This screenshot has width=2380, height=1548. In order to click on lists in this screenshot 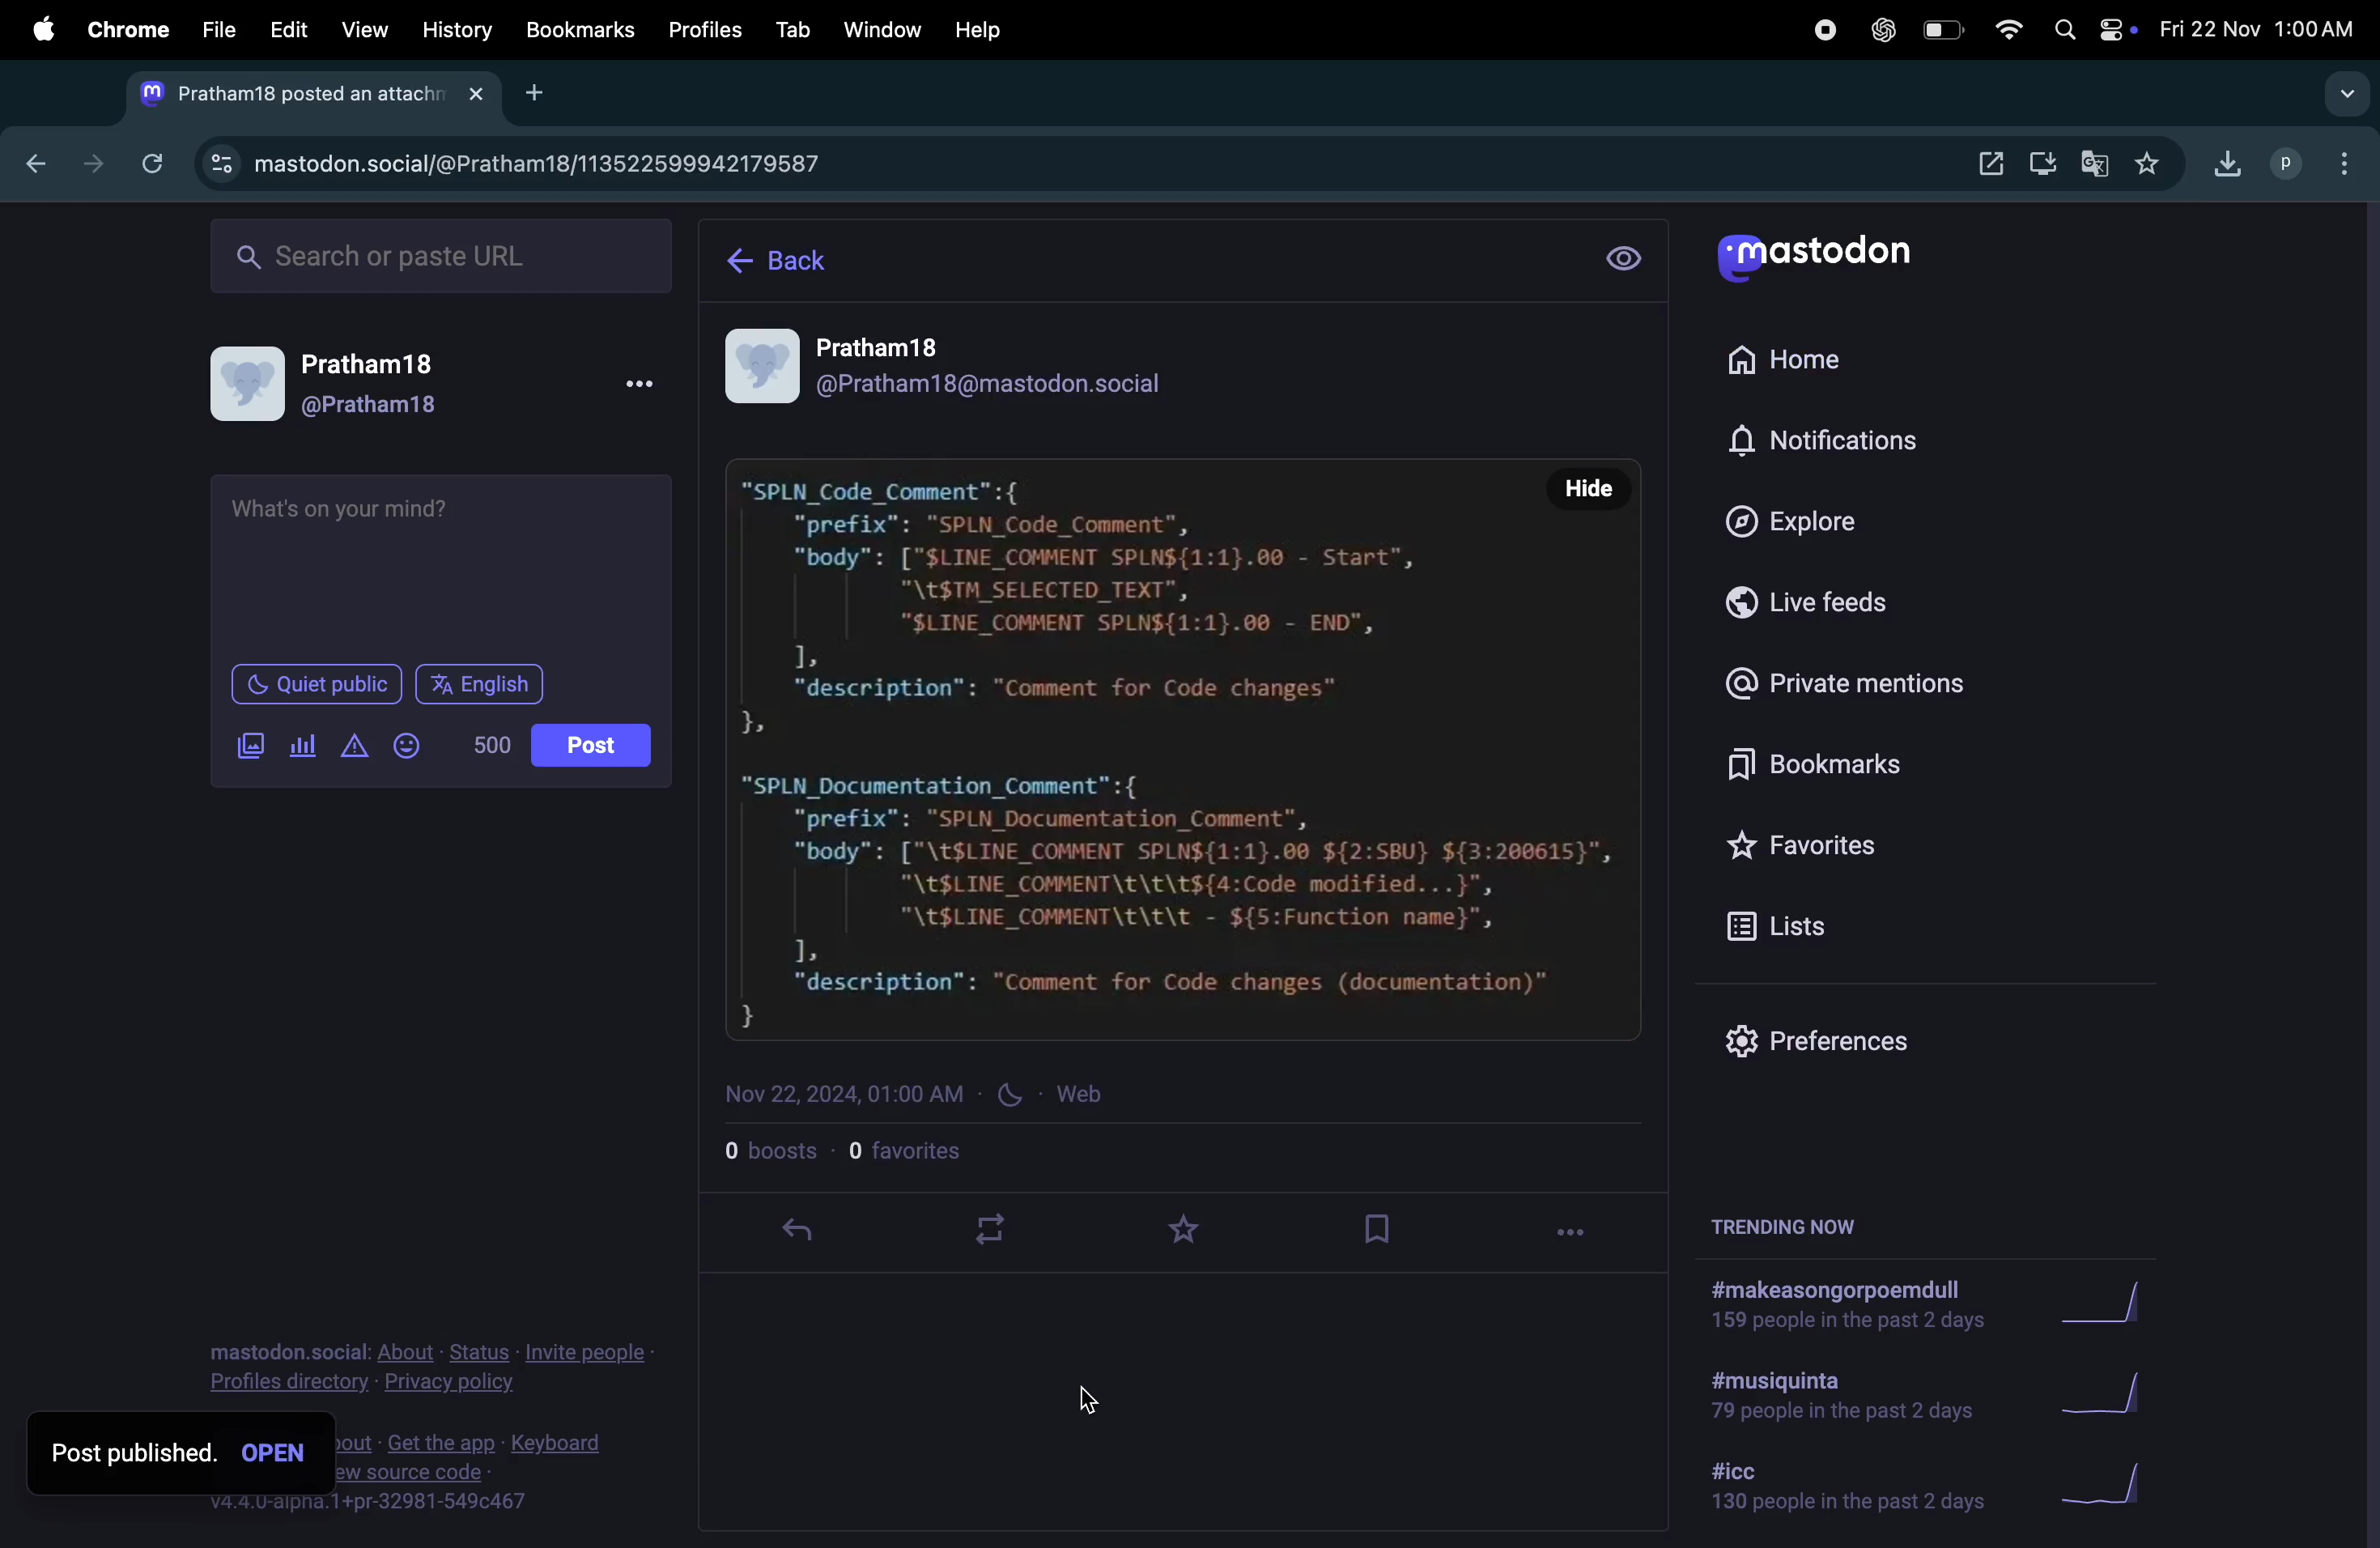, I will do `click(1876, 932)`.